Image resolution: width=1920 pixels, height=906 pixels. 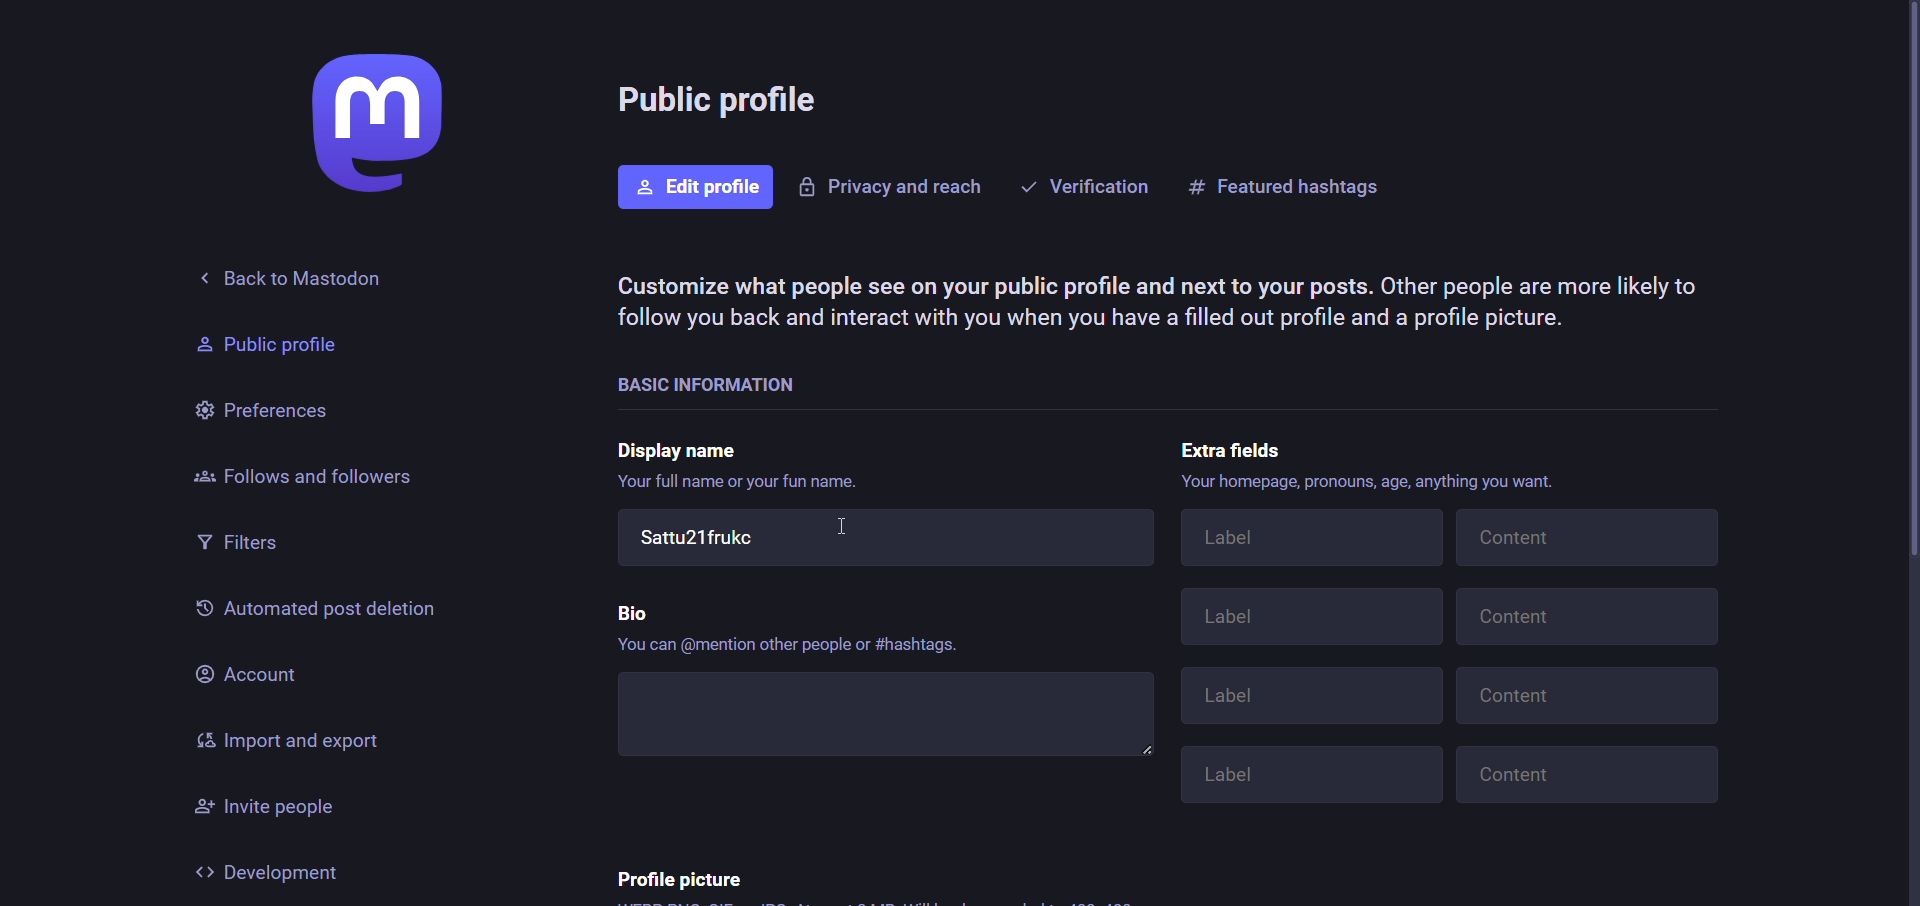 What do you see at coordinates (1085, 184) in the screenshot?
I see `verification` at bounding box center [1085, 184].